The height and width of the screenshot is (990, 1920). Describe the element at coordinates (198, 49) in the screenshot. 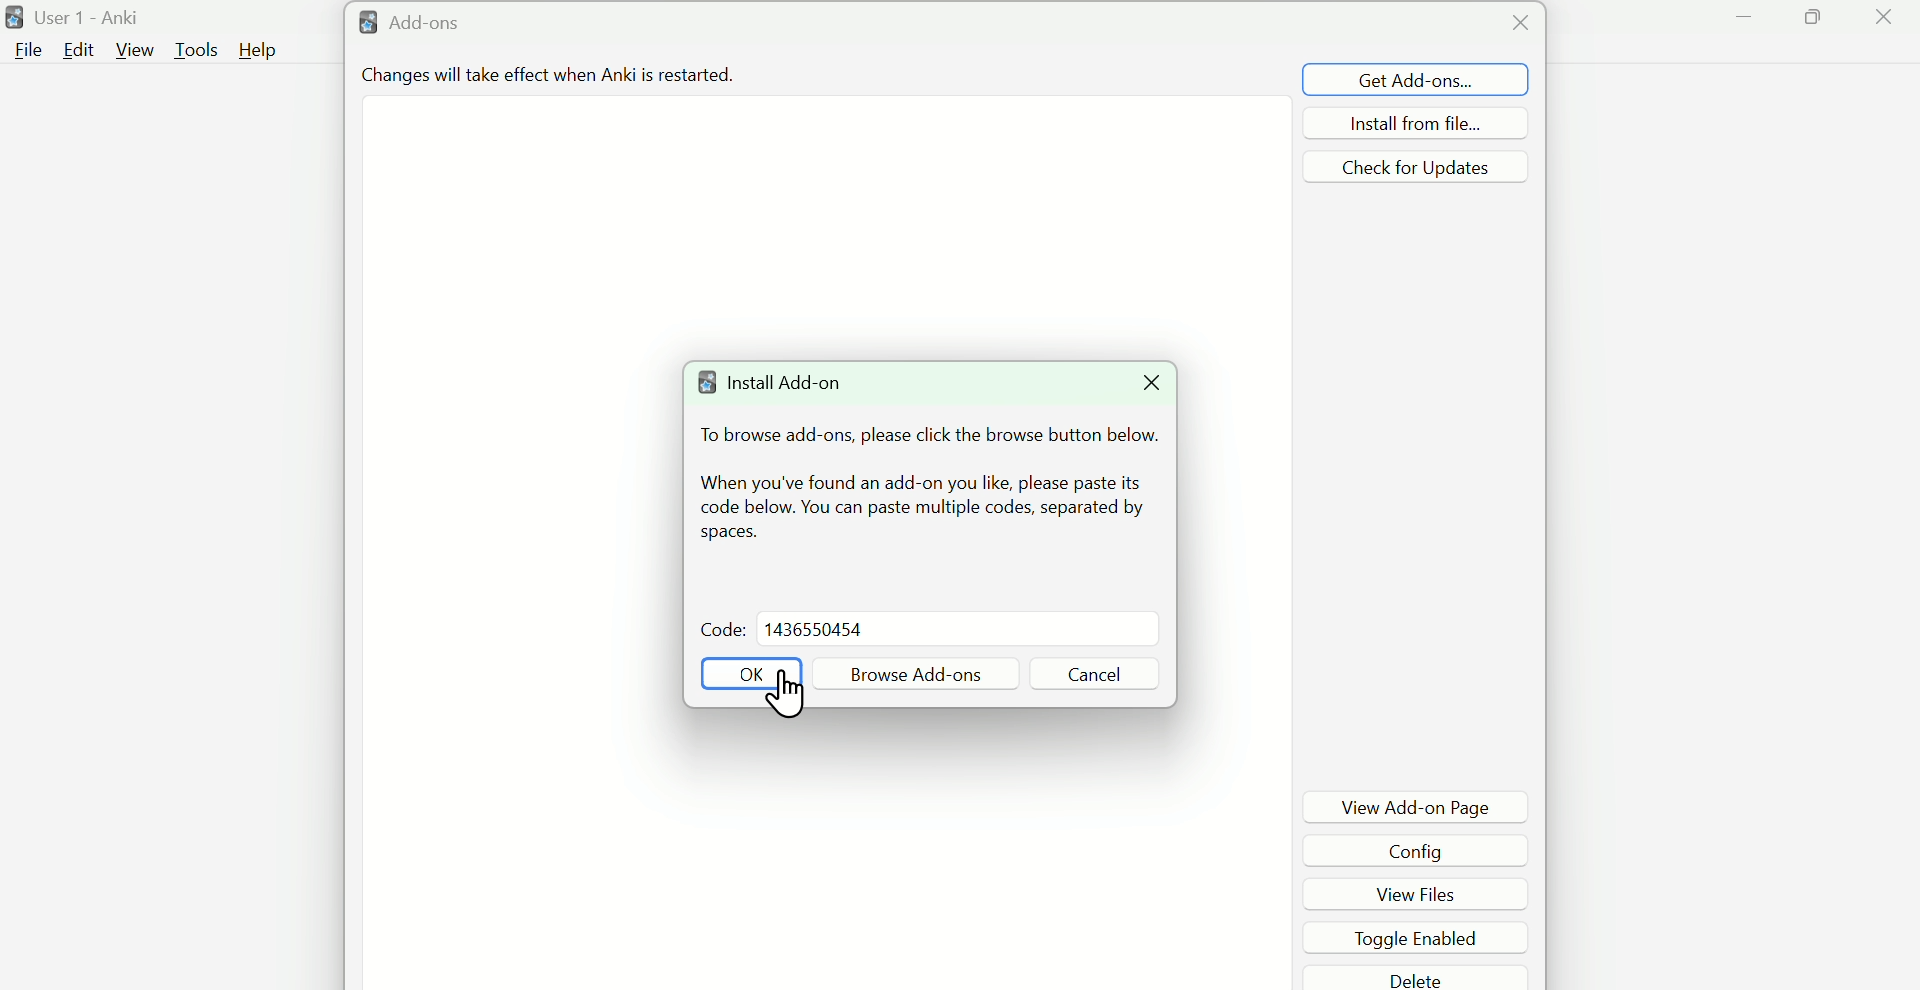

I see `Tools` at that location.